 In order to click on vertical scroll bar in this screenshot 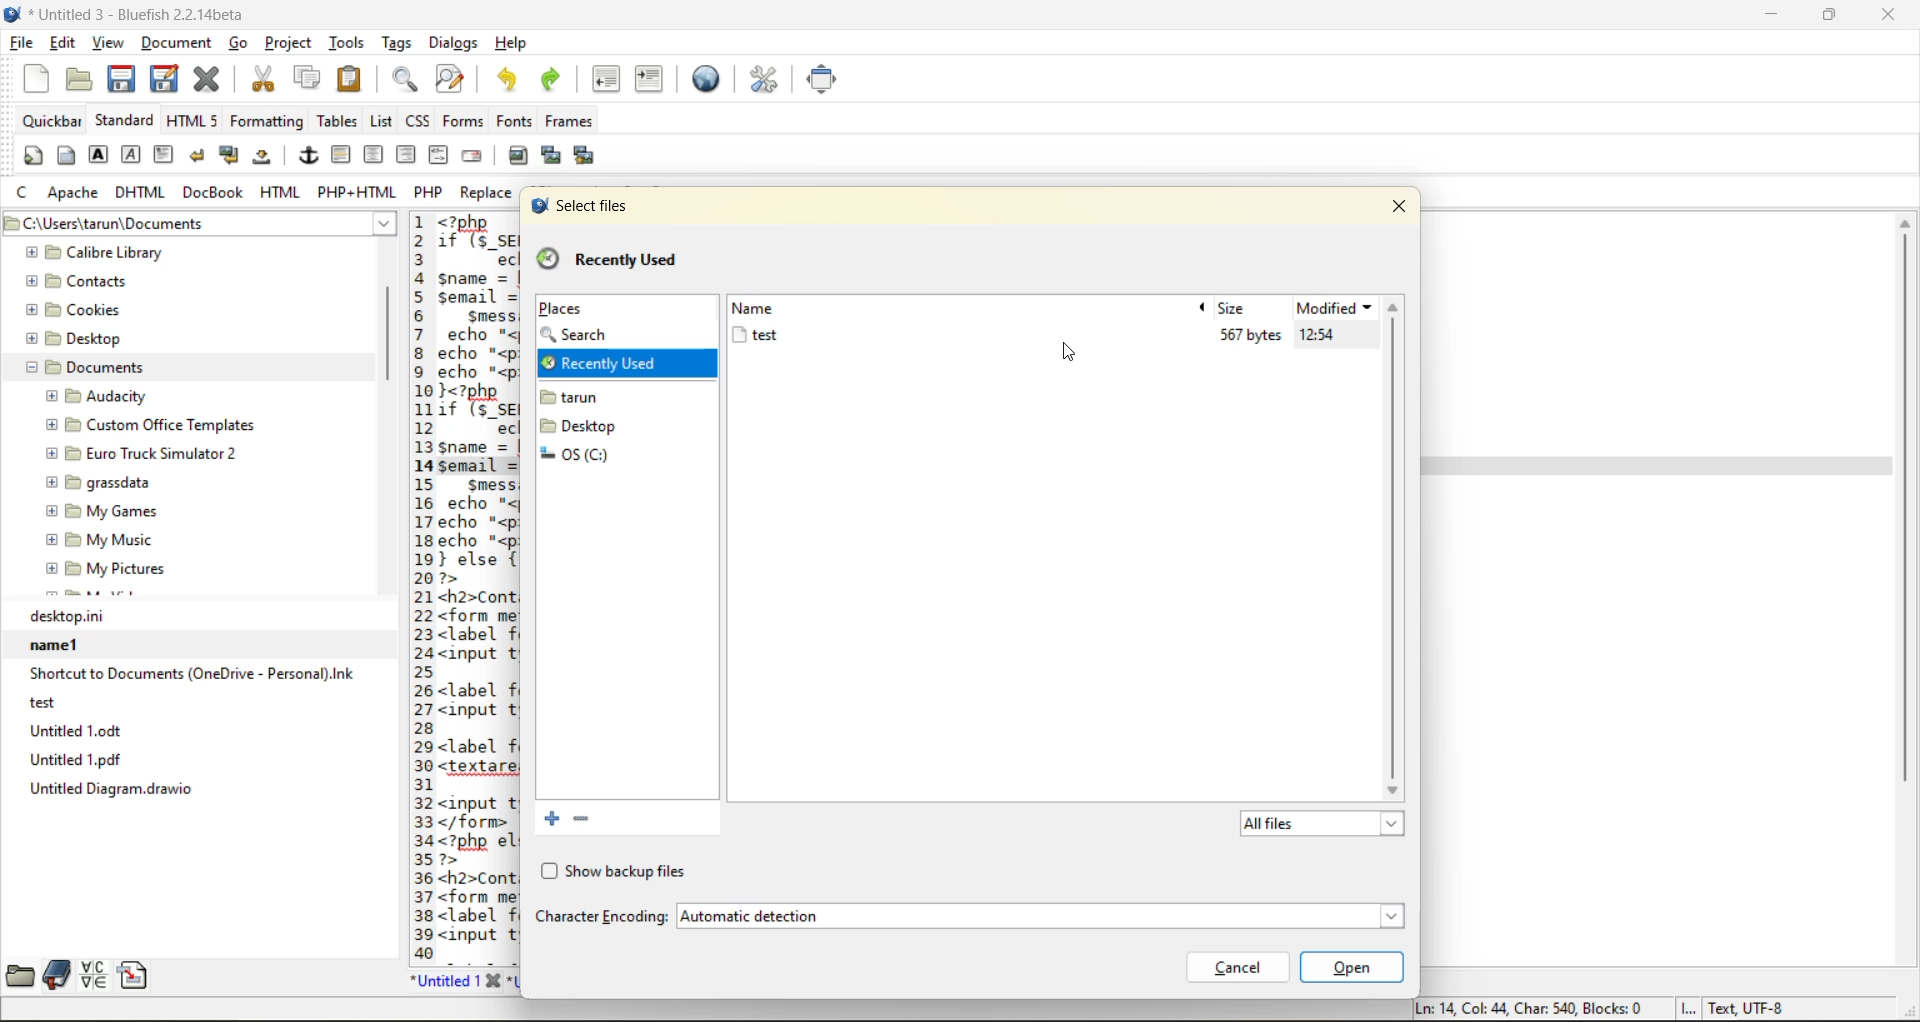, I will do `click(389, 324)`.